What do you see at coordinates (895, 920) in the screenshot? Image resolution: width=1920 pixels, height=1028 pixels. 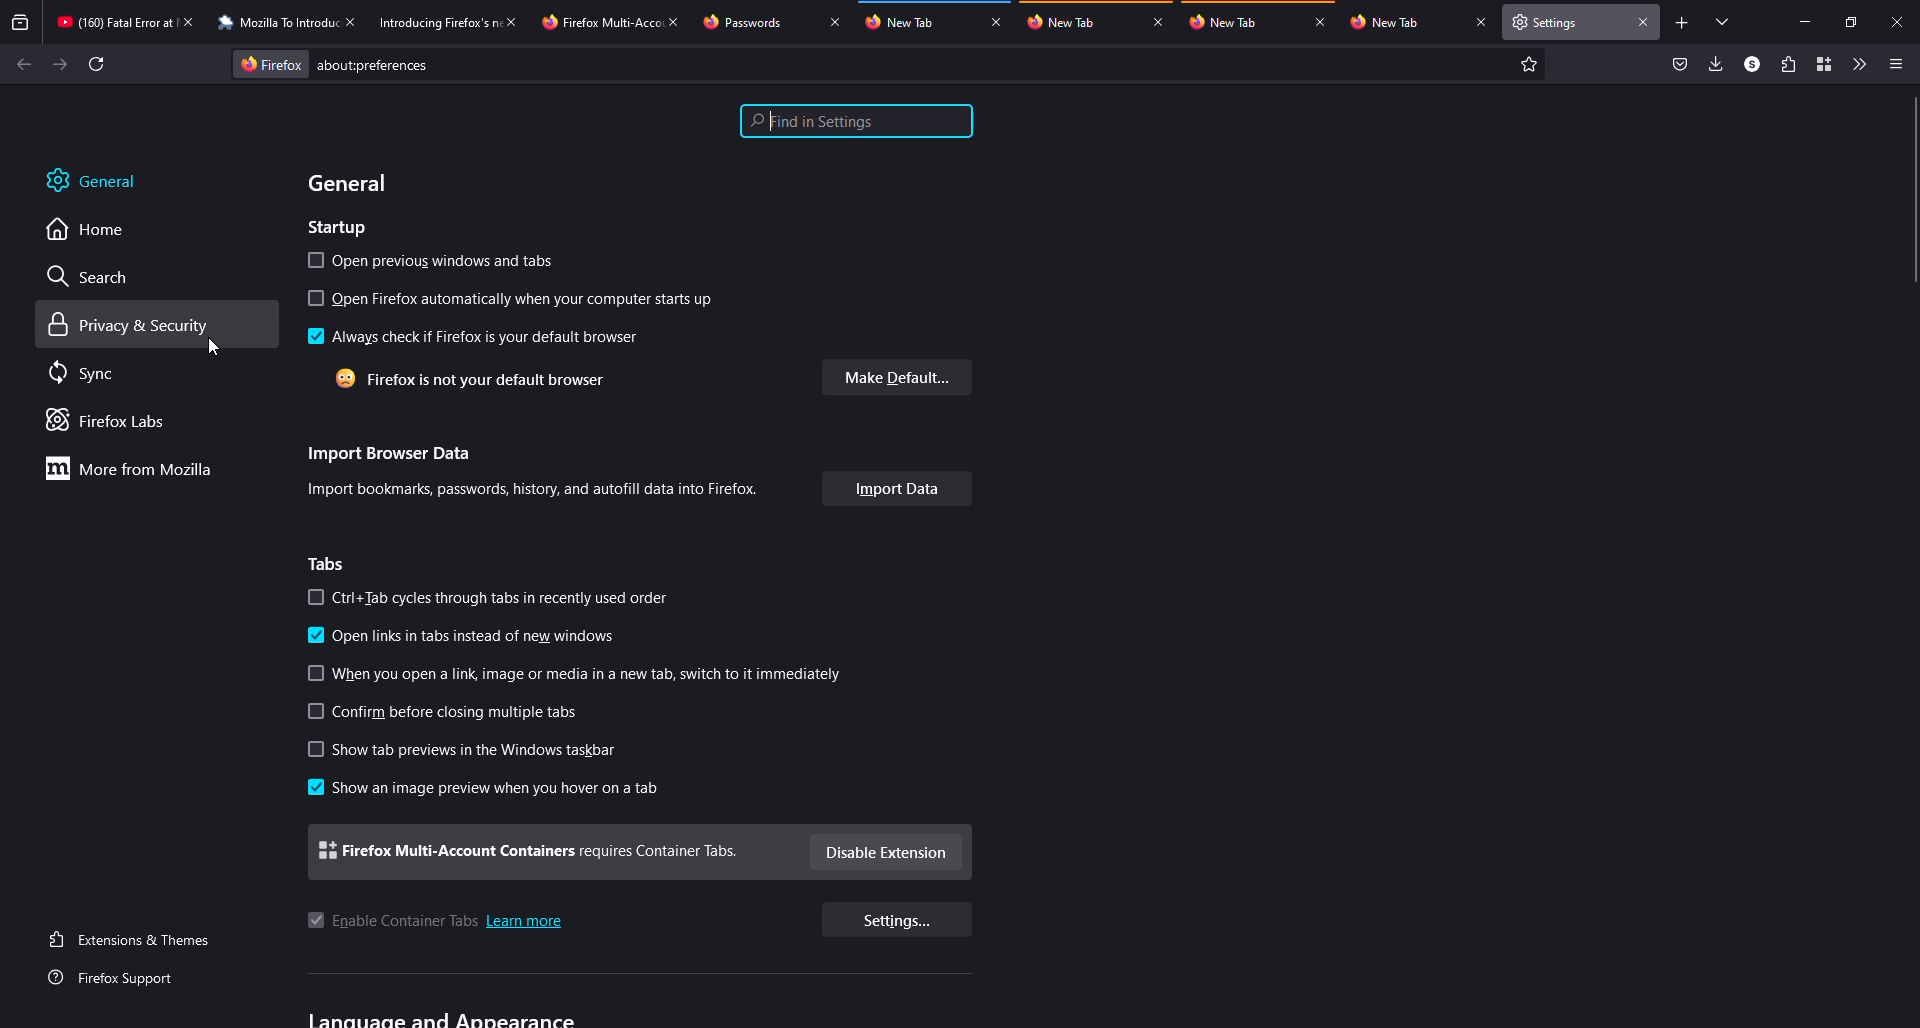 I see `settings` at bounding box center [895, 920].